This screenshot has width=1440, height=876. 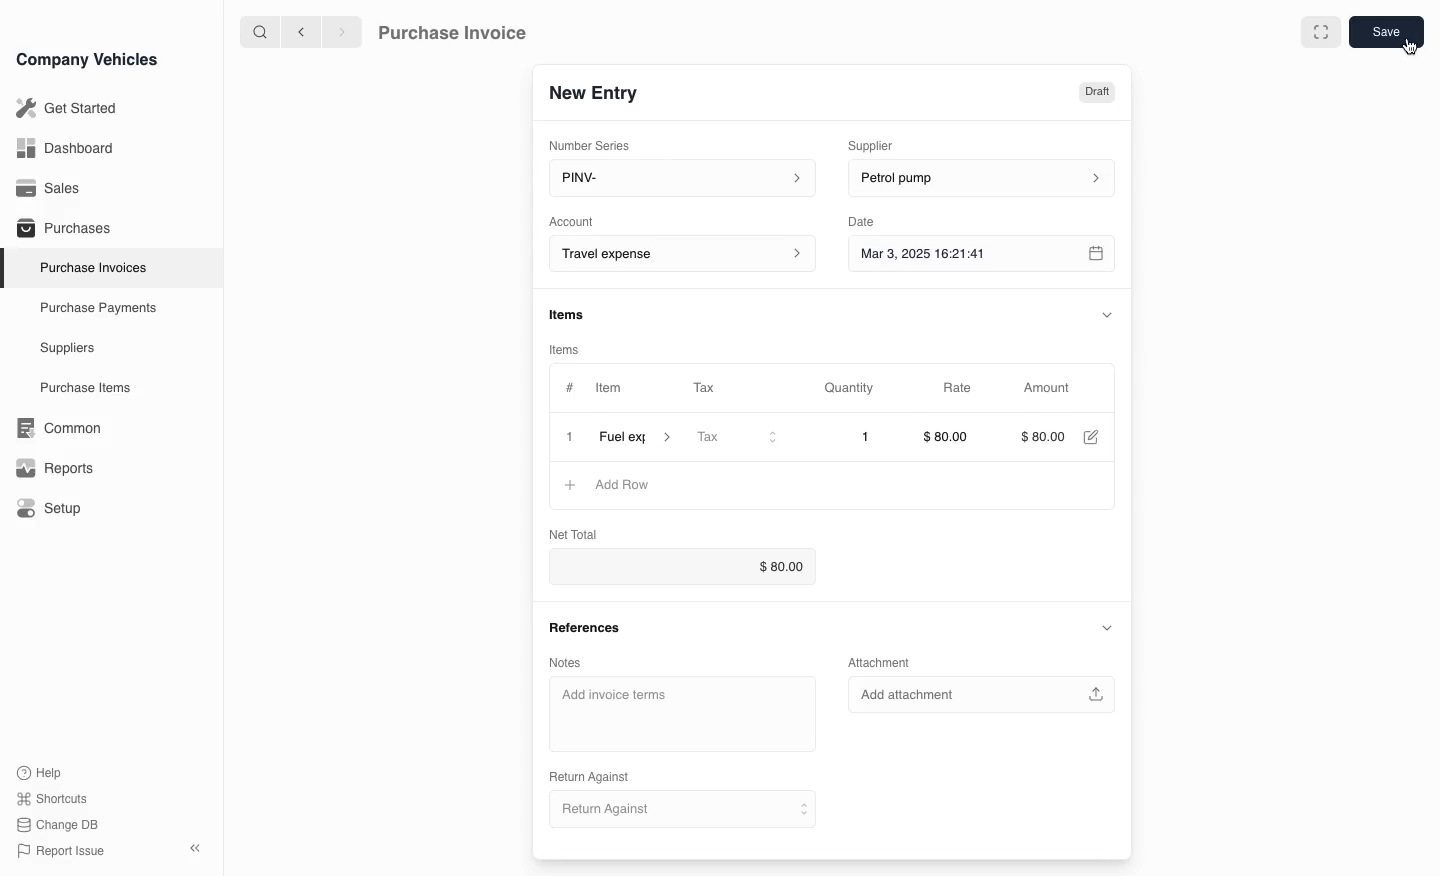 What do you see at coordinates (1051, 388) in the screenshot?
I see `Amount` at bounding box center [1051, 388].